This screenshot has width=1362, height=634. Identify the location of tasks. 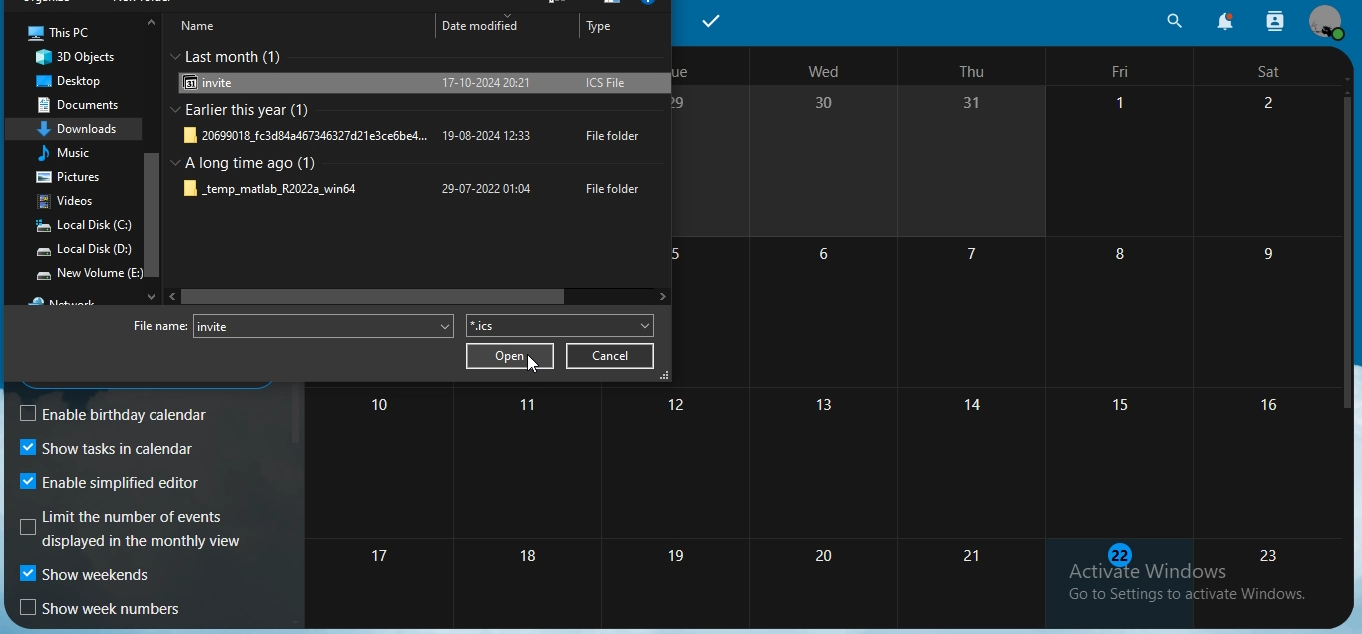
(715, 19).